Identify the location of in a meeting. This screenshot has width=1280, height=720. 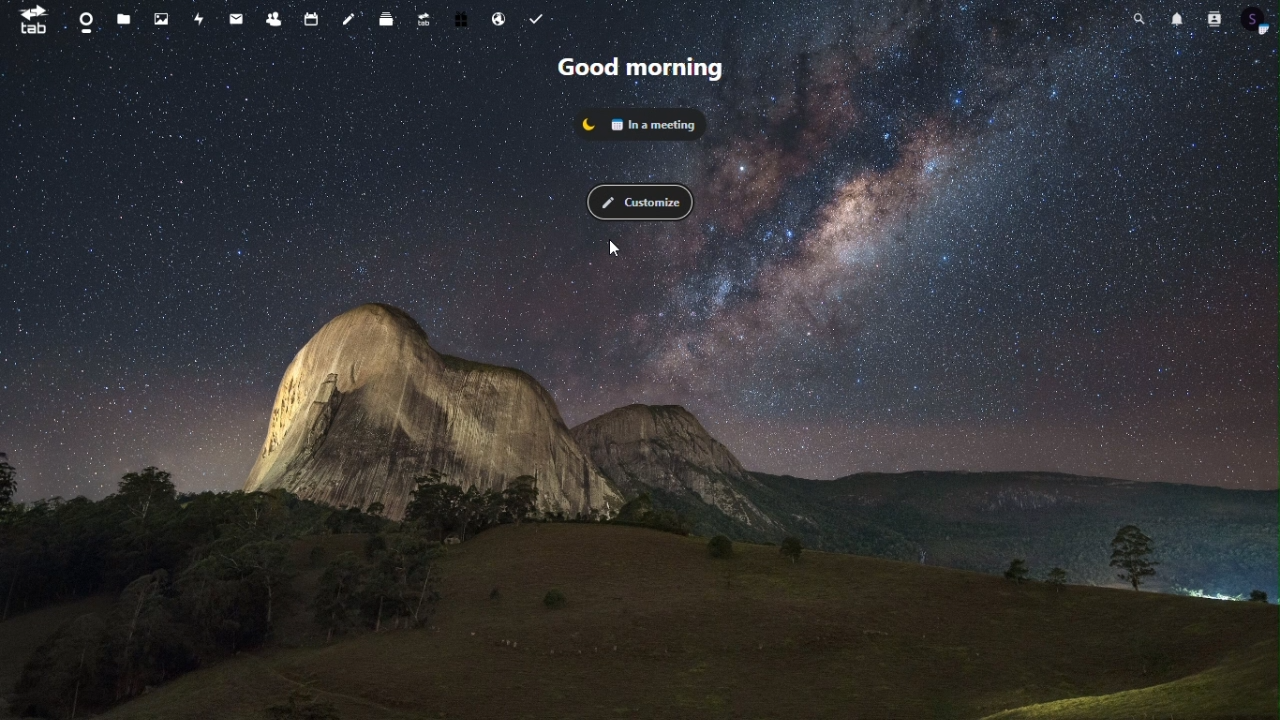
(643, 122).